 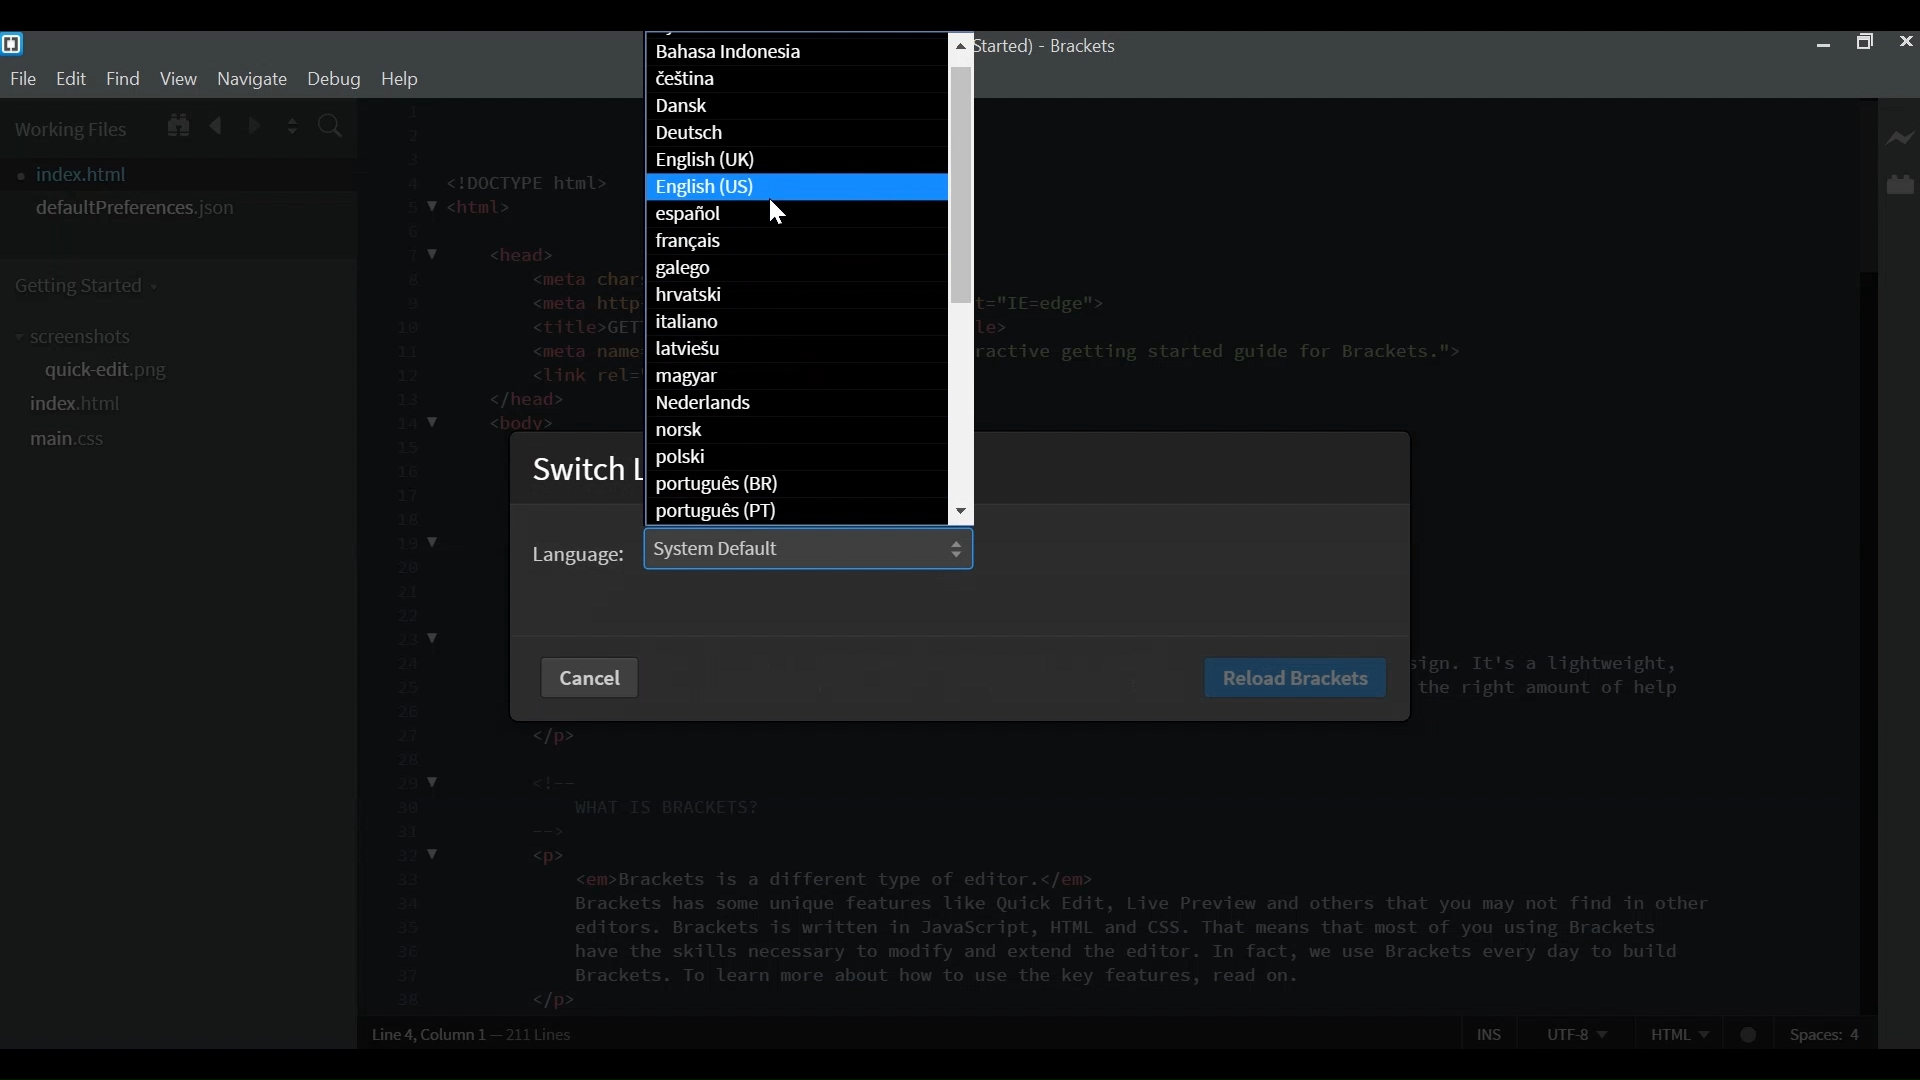 What do you see at coordinates (1082, 47) in the screenshot?
I see `Brackets` at bounding box center [1082, 47].